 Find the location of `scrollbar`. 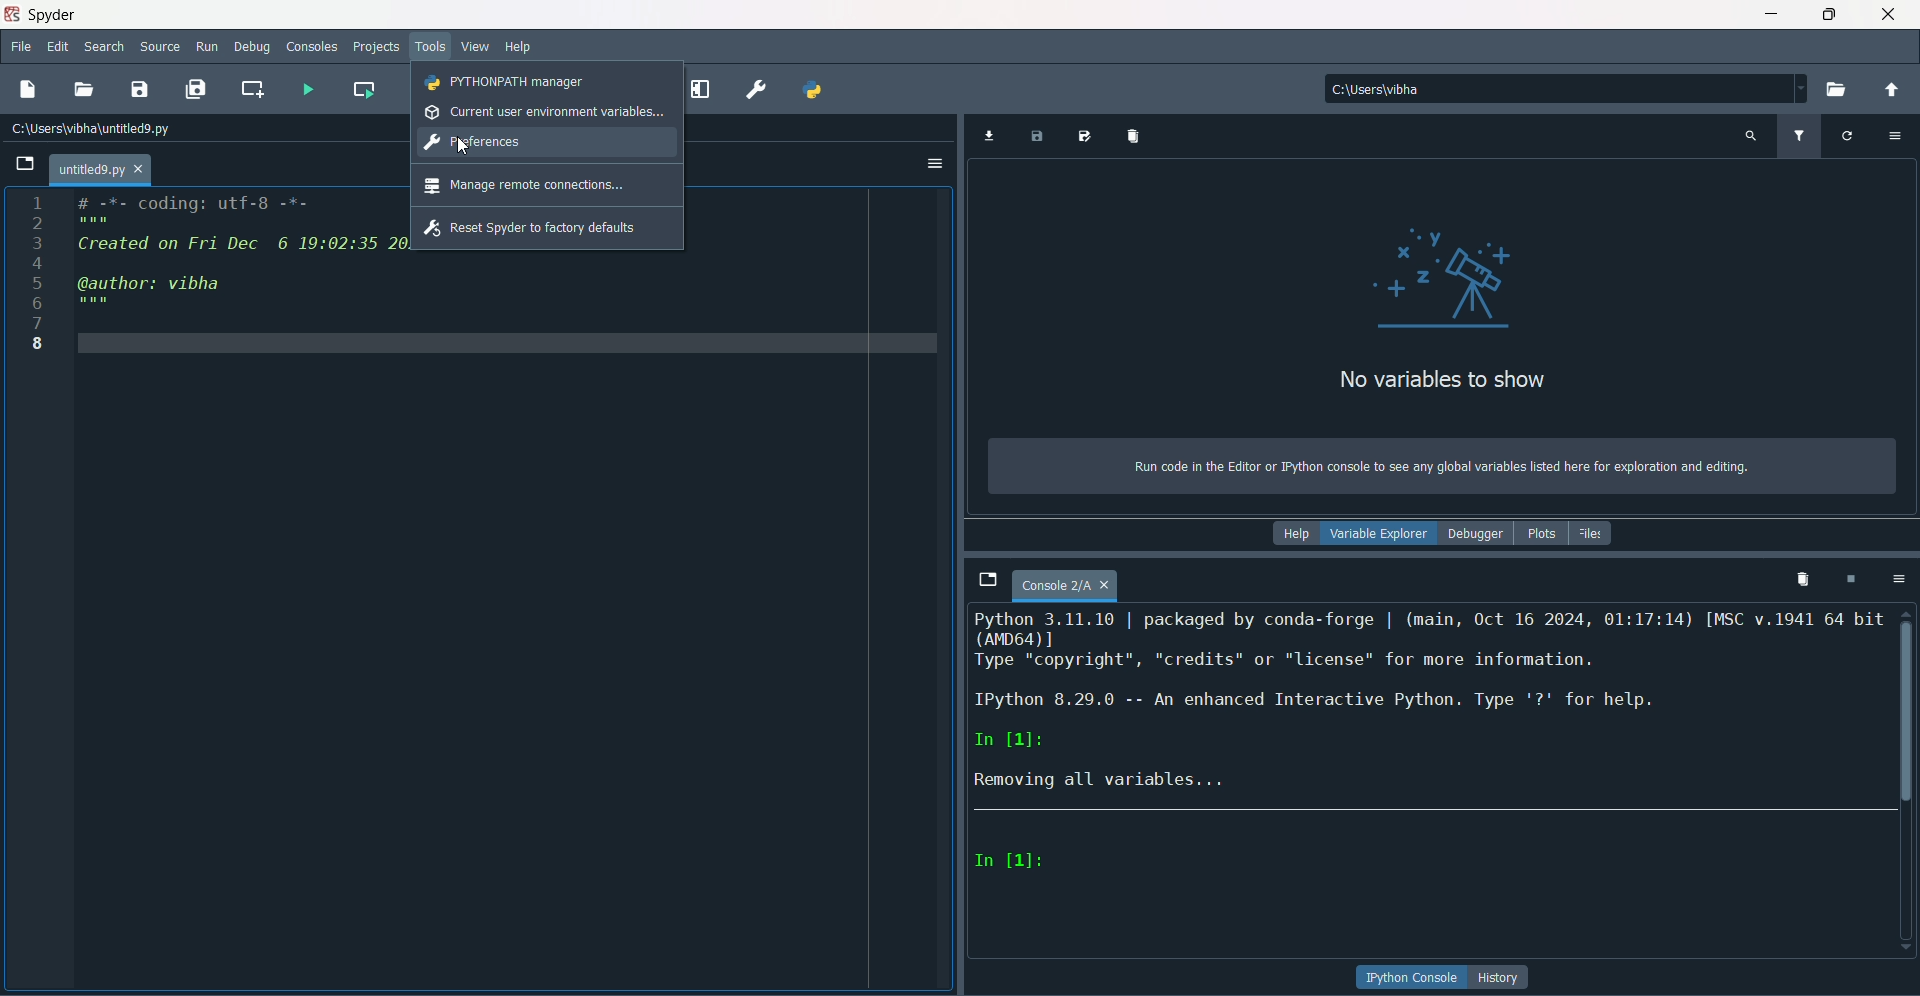

scrollbar is located at coordinates (1907, 706).